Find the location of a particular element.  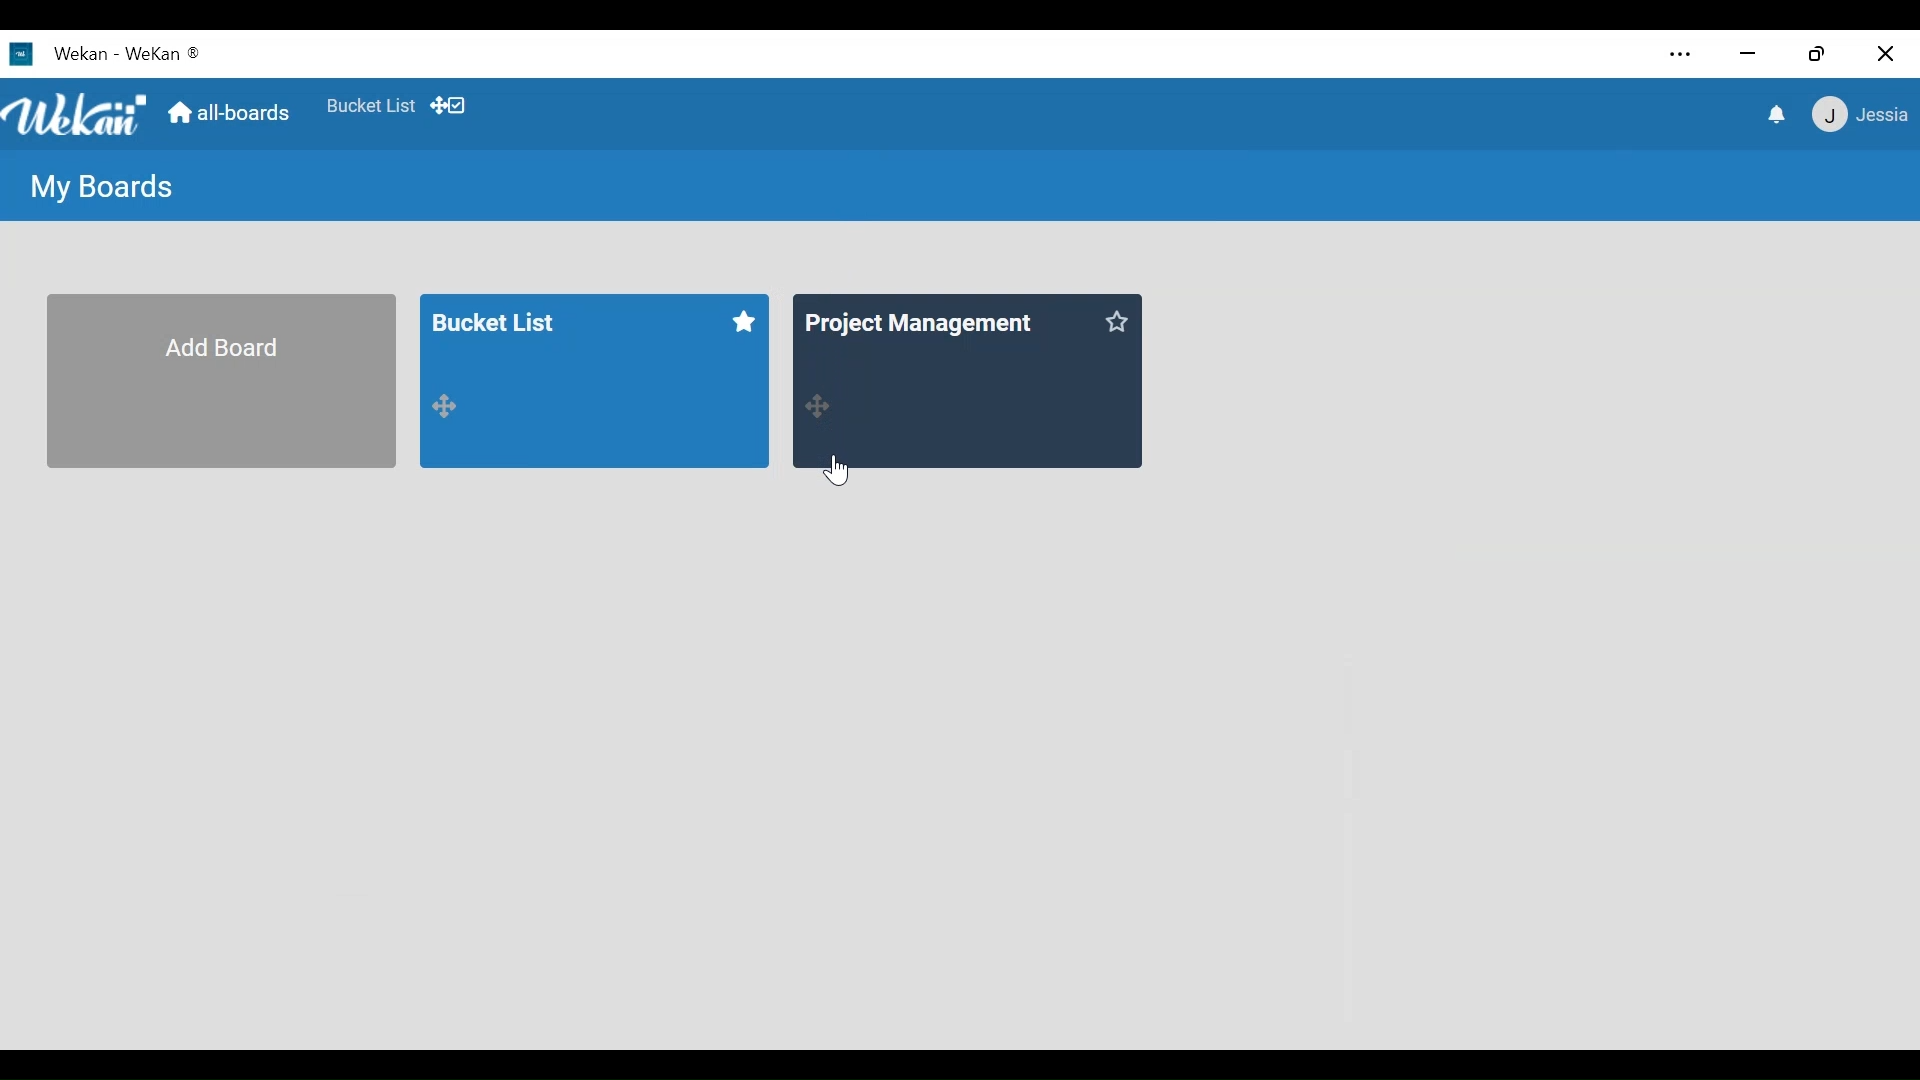

notification is located at coordinates (1778, 116).